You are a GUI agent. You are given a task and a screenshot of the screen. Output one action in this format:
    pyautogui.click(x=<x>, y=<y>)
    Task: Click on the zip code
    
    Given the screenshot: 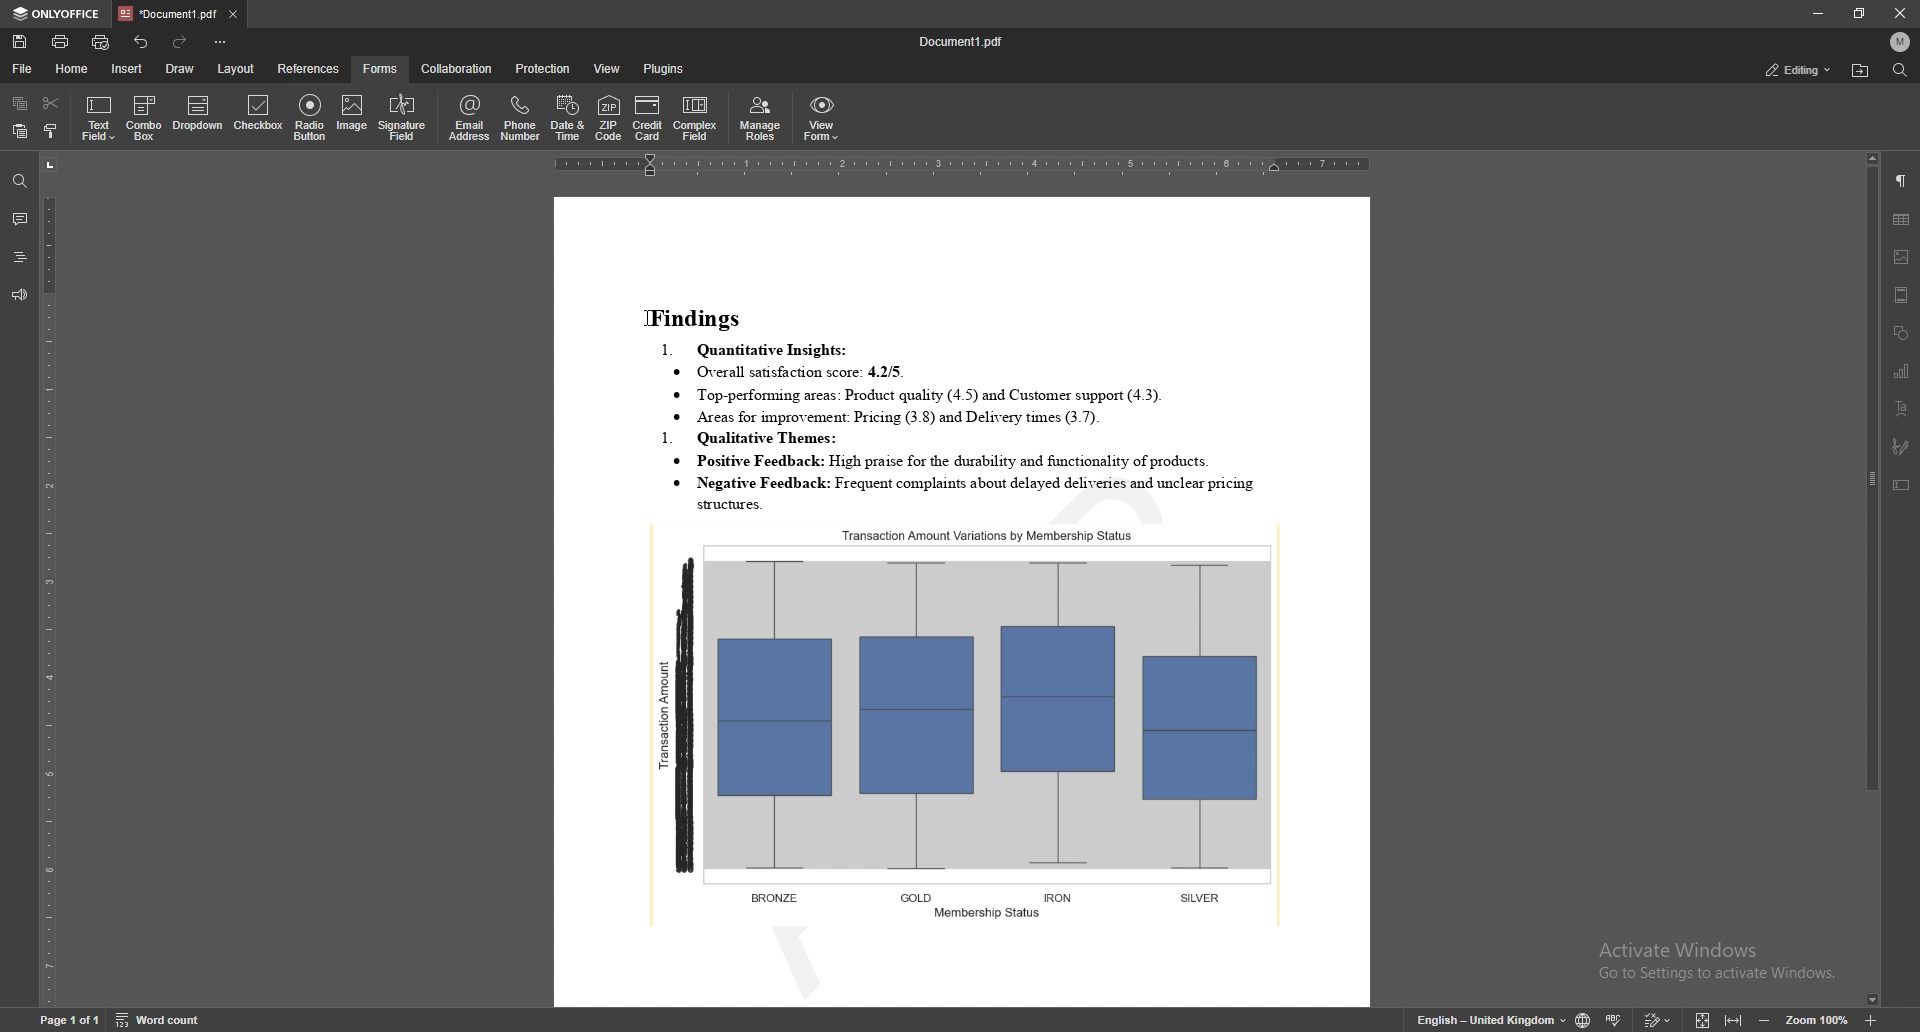 What is the action you would take?
    pyautogui.click(x=609, y=119)
    